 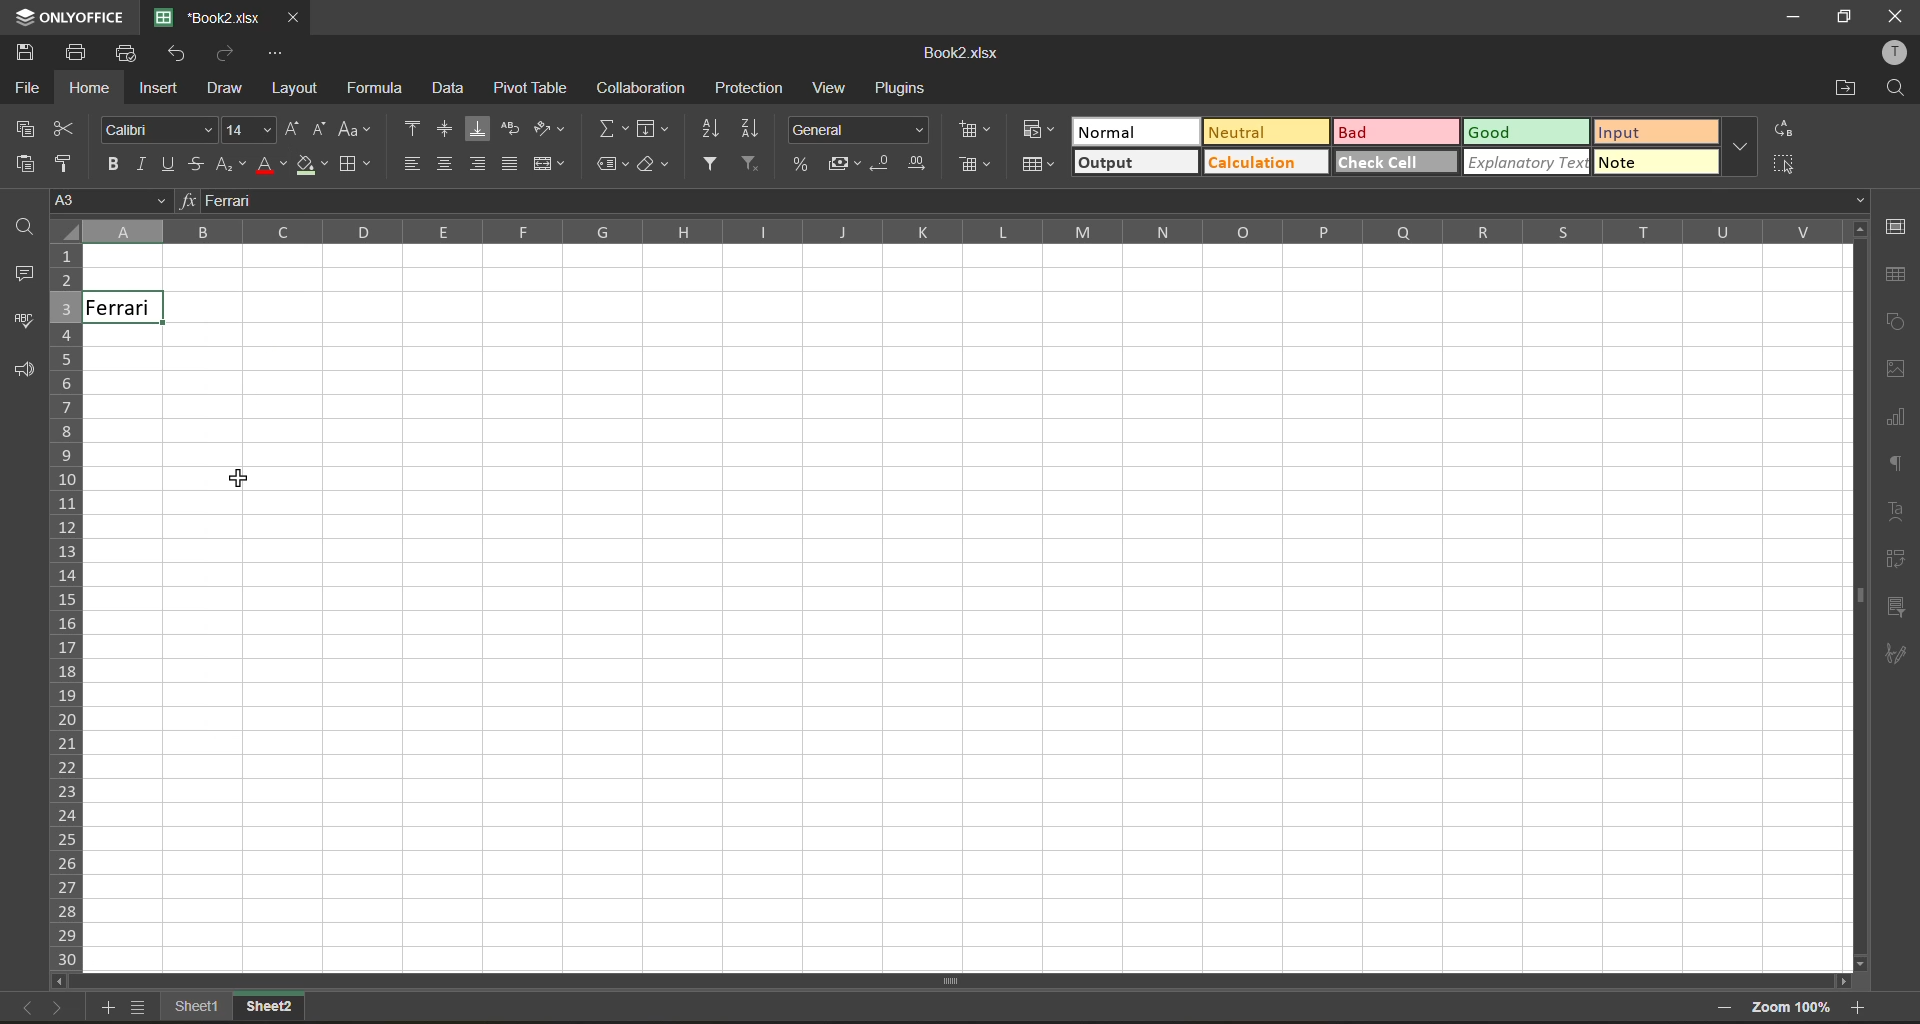 What do you see at coordinates (1896, 321) in the screenshot?
I see `shapes` at bounding box center [1896, 321].